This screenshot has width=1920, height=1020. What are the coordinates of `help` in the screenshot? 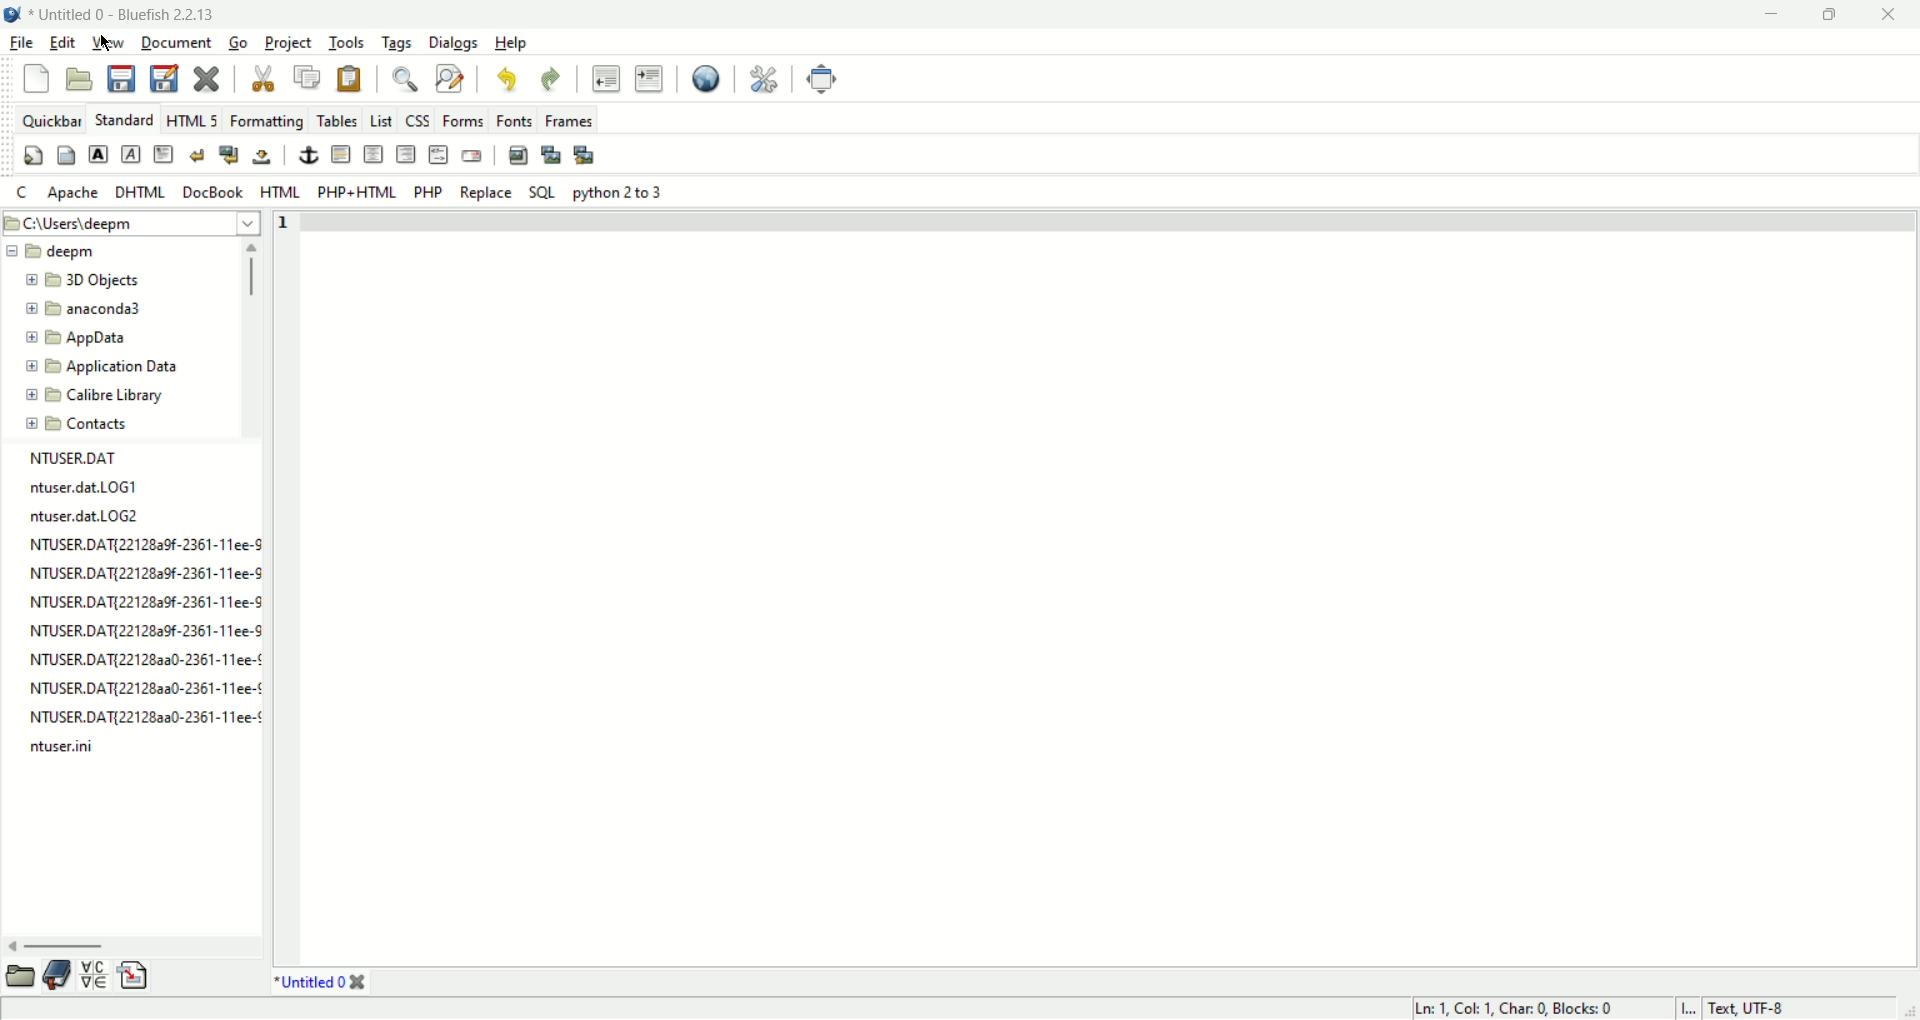 It's located at (510, 43).